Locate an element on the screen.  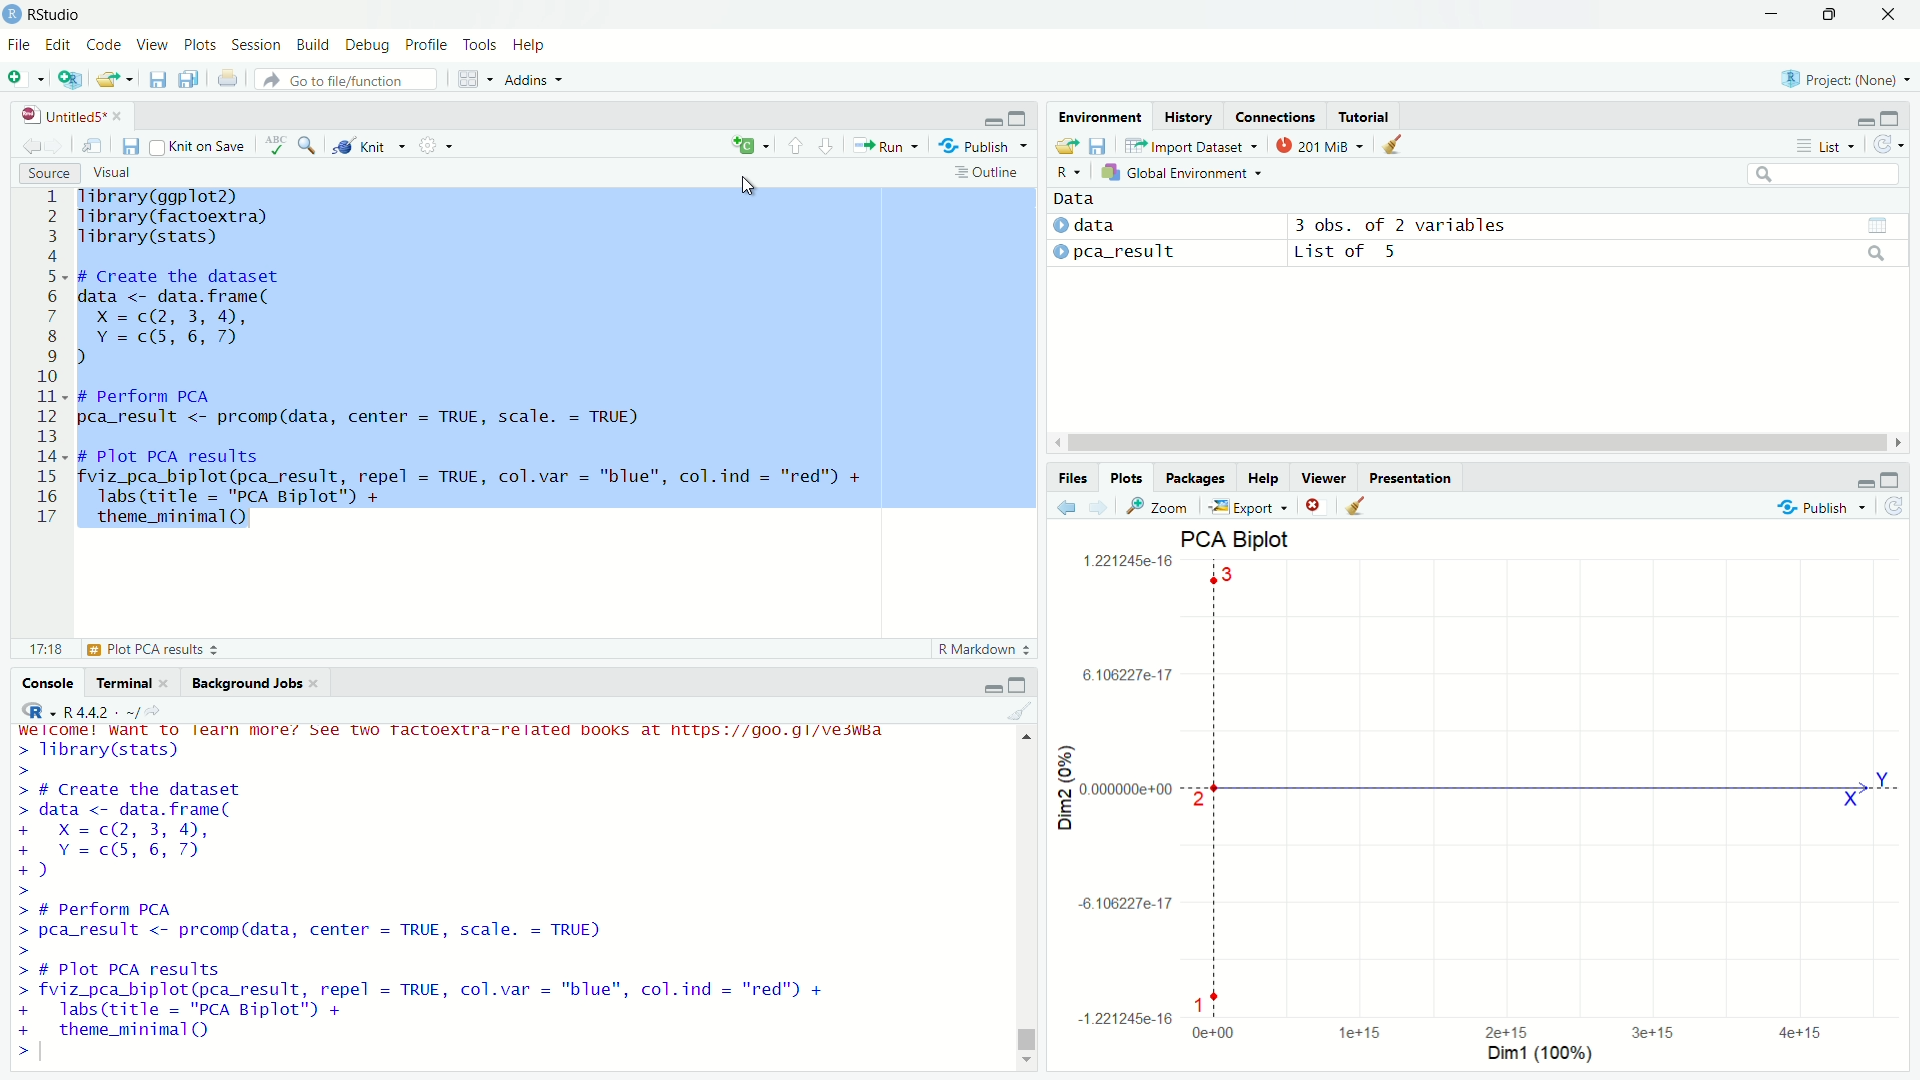
selected project: None is located at coordinates (1840, 78).